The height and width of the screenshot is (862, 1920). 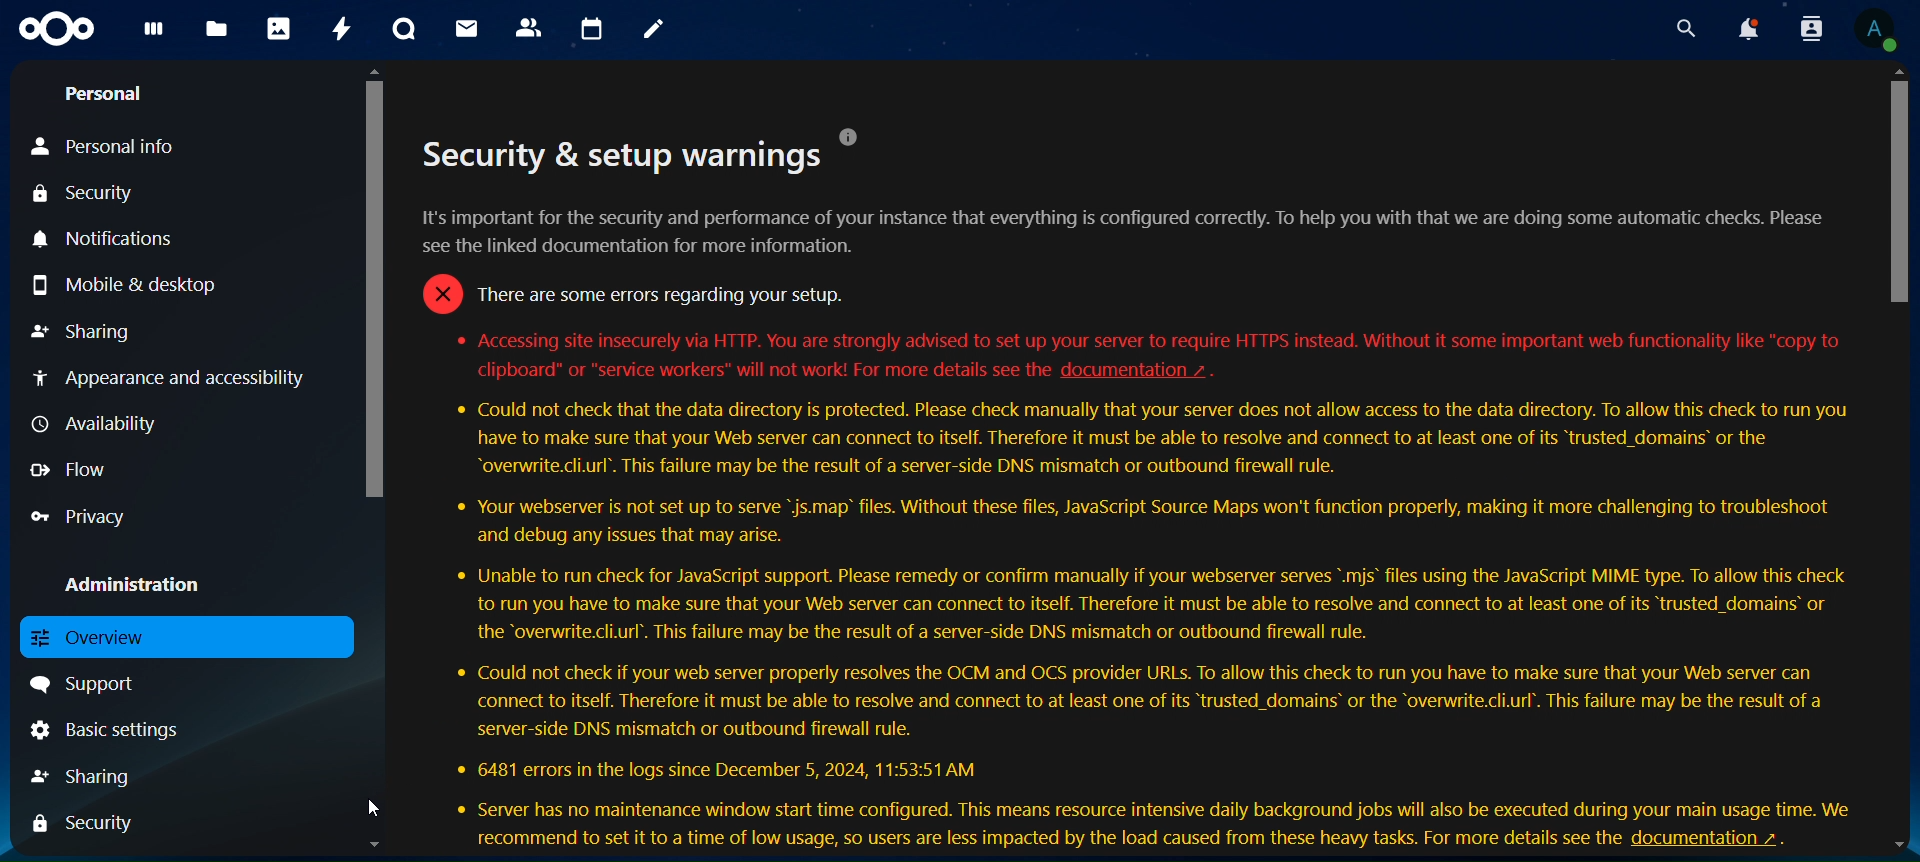 What do you see at coordinates (1681, 30) in the screenshot?
I see `search` at bounding box center [1681, 30].